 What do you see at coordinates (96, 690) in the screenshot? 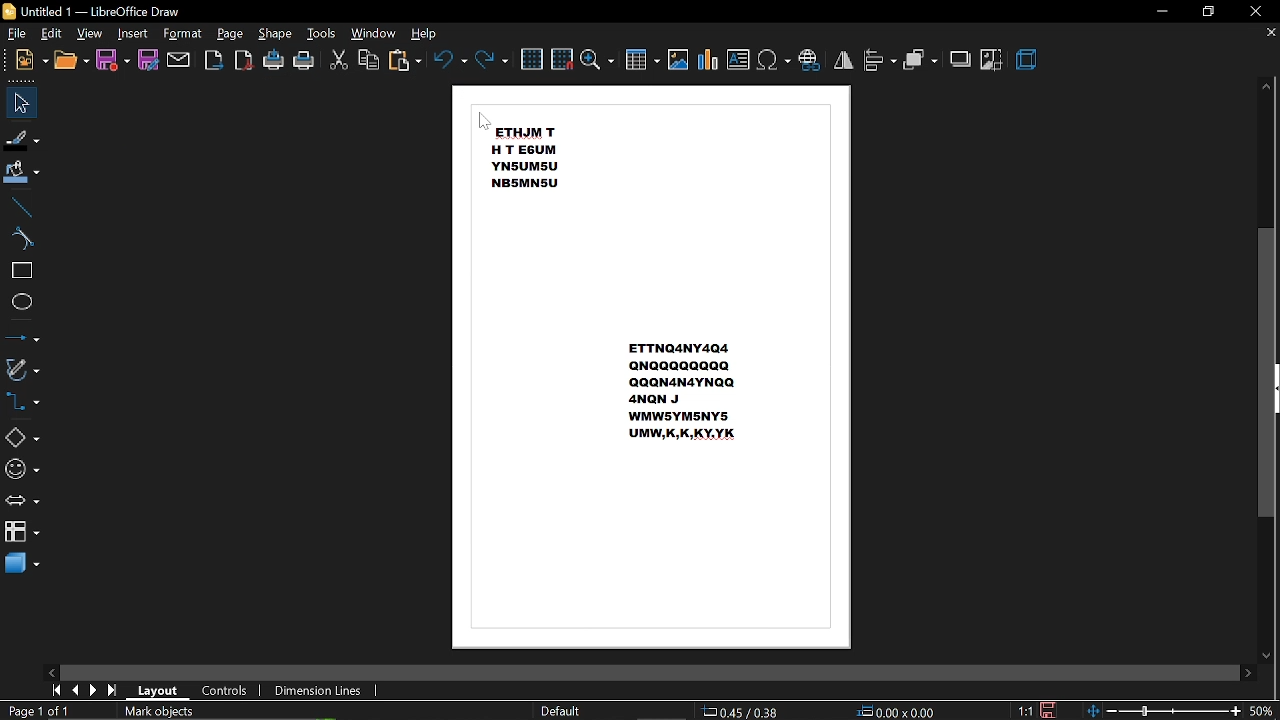
I see `next page` at bounding box center [96, 690].